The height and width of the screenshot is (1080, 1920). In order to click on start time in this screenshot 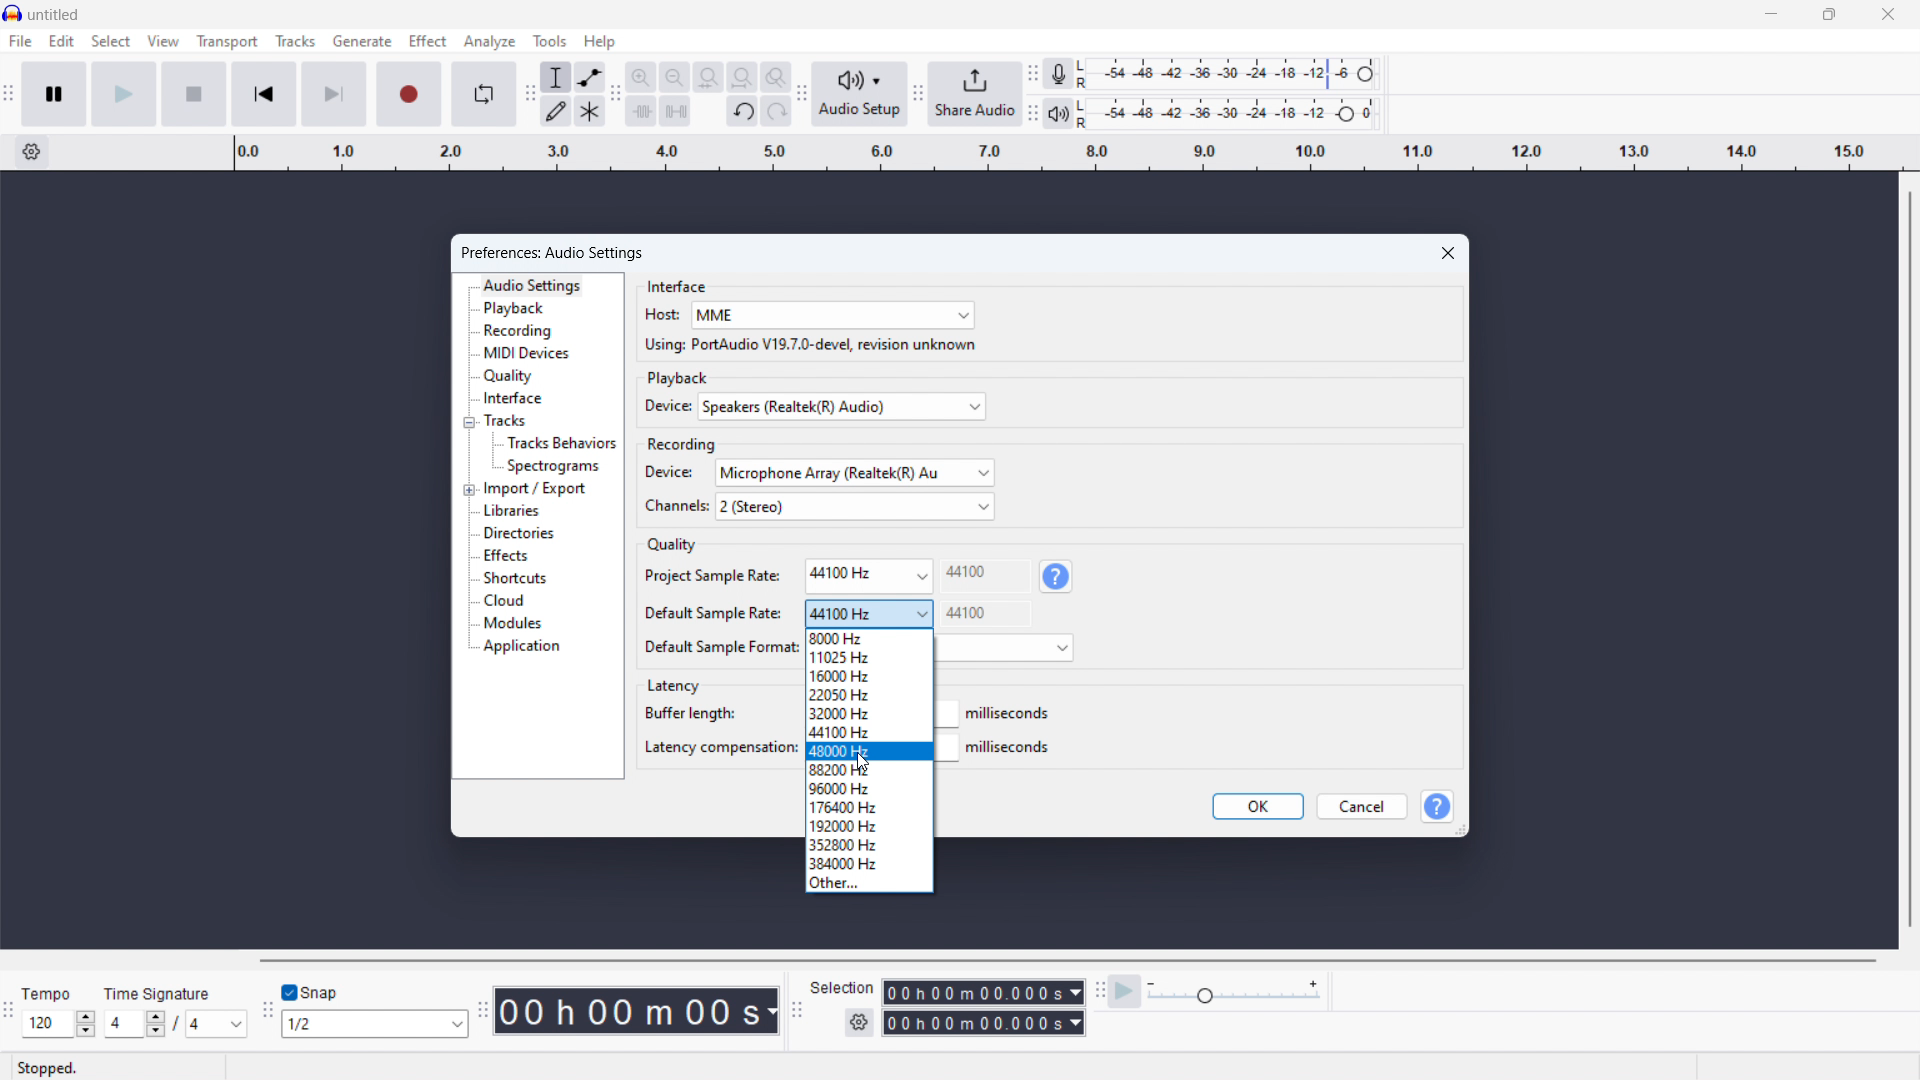, I will do `click(983, 991)`.